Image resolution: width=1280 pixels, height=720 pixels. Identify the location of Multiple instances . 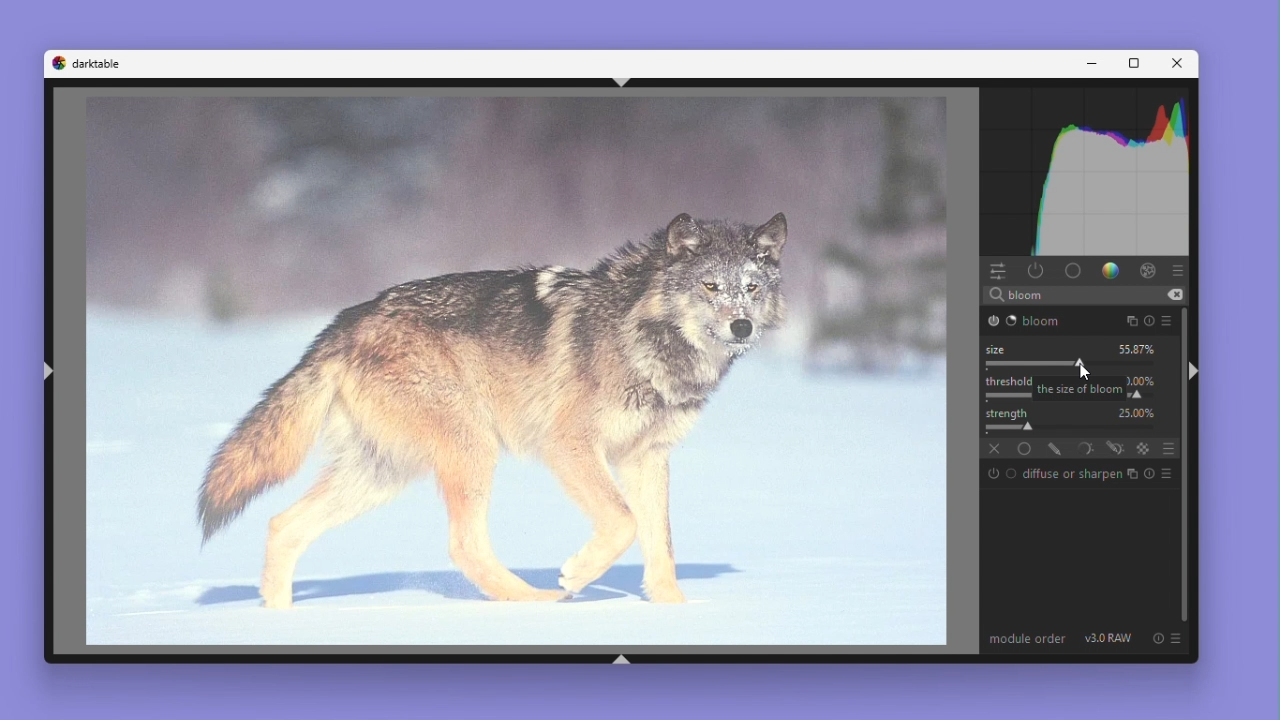
(1132, 320).